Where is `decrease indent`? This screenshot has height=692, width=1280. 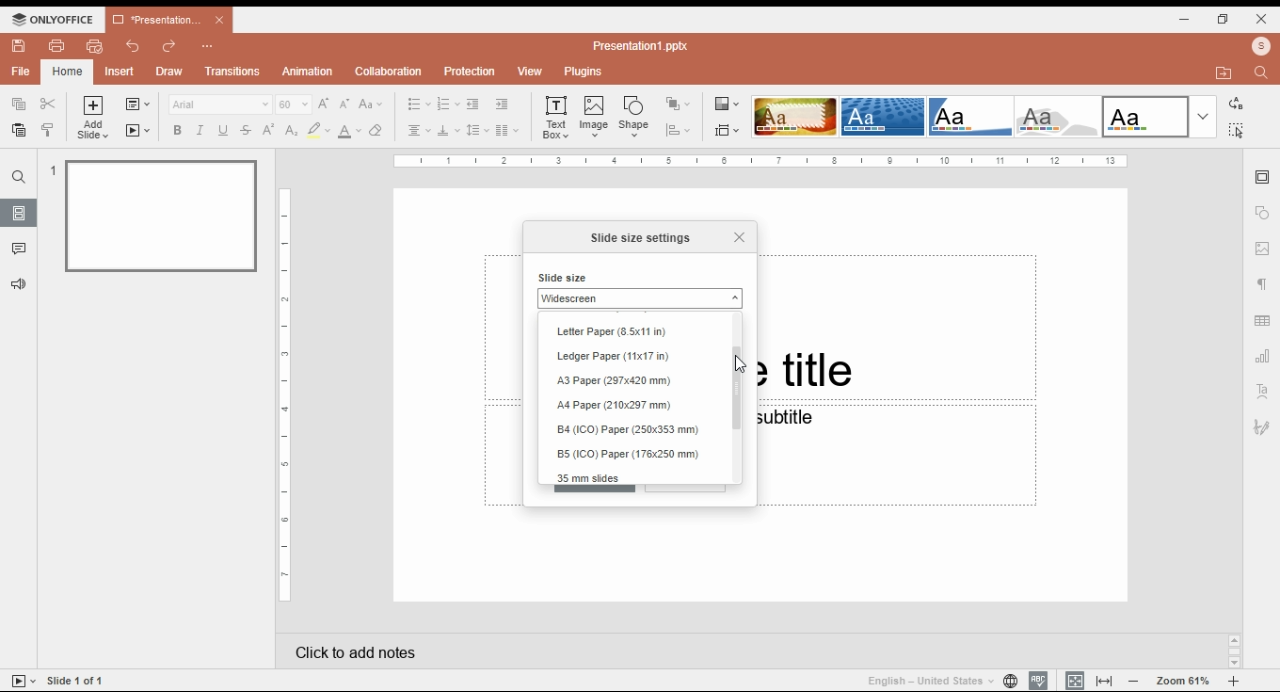 decrease indent is located at coordinates (472, 105).